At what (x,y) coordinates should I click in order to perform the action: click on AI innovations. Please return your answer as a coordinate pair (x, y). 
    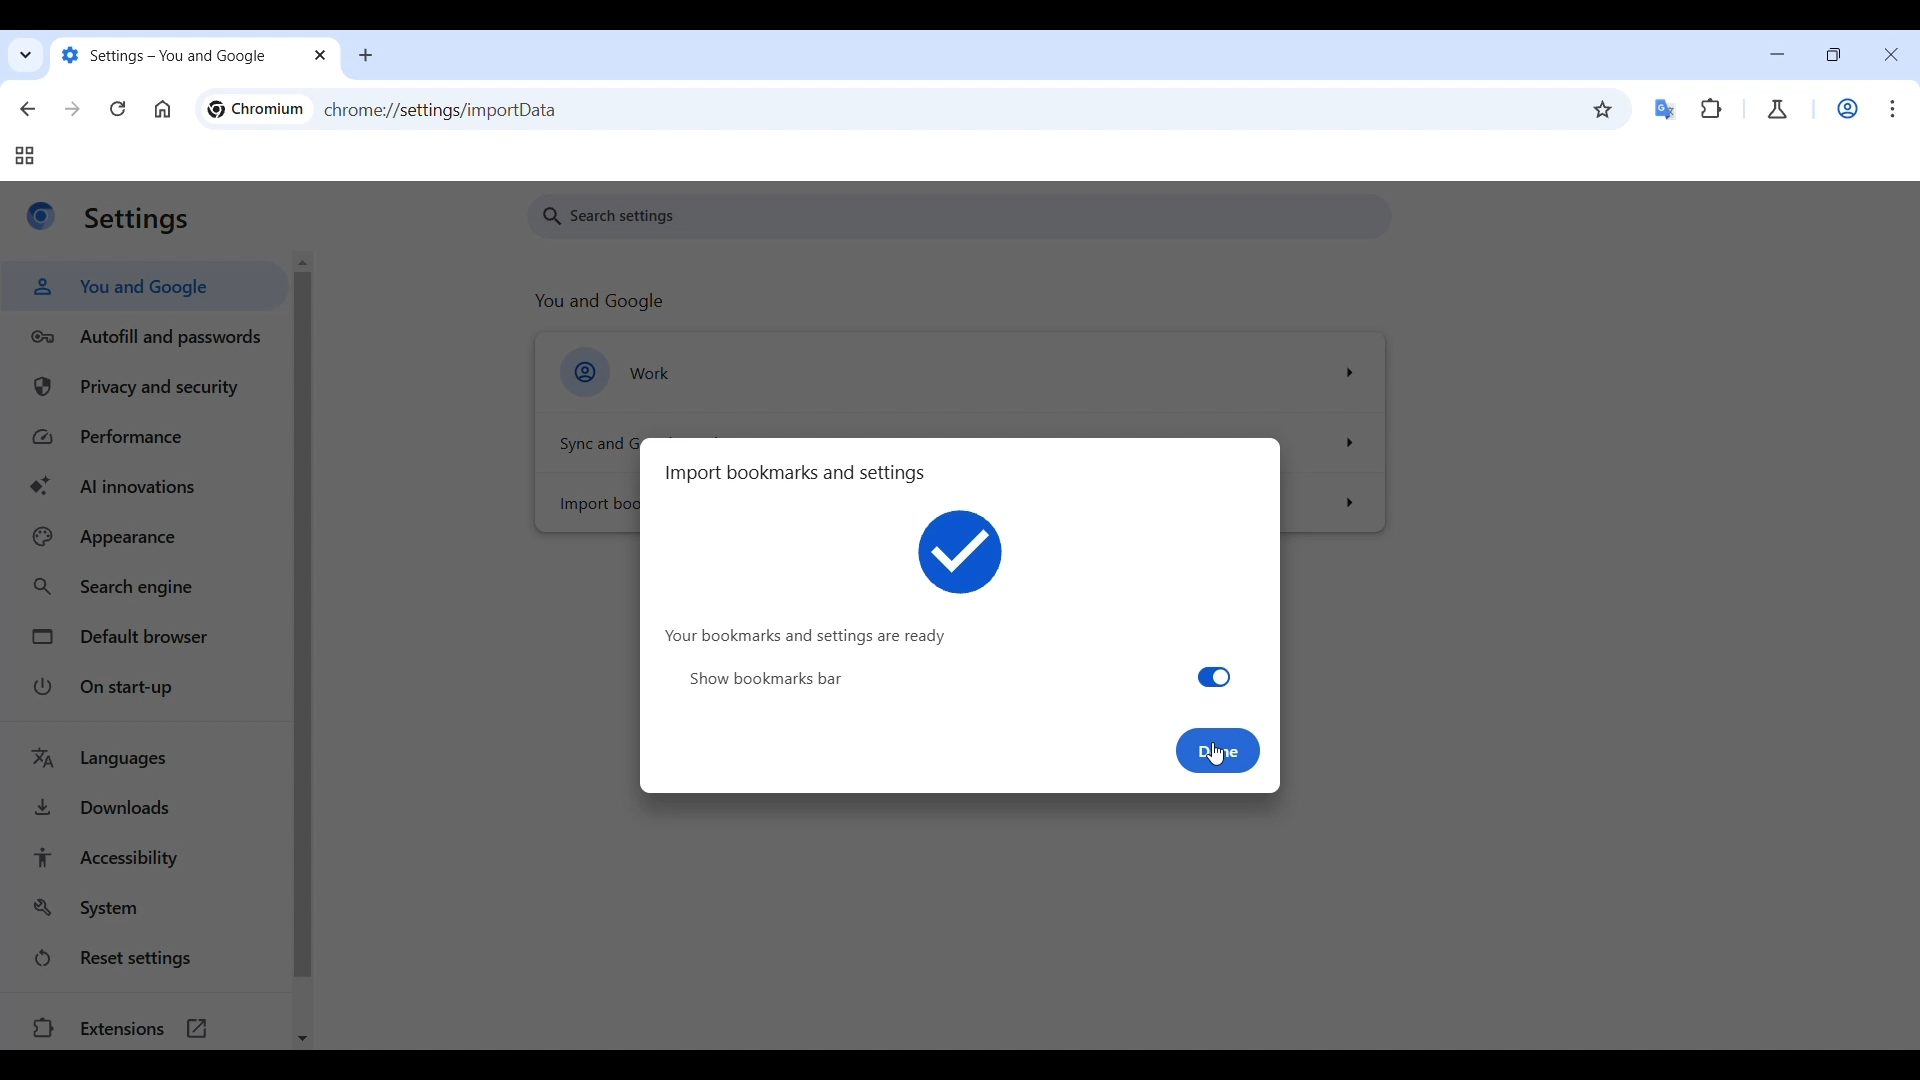
    Looking at the image, I should click on (148, 485).